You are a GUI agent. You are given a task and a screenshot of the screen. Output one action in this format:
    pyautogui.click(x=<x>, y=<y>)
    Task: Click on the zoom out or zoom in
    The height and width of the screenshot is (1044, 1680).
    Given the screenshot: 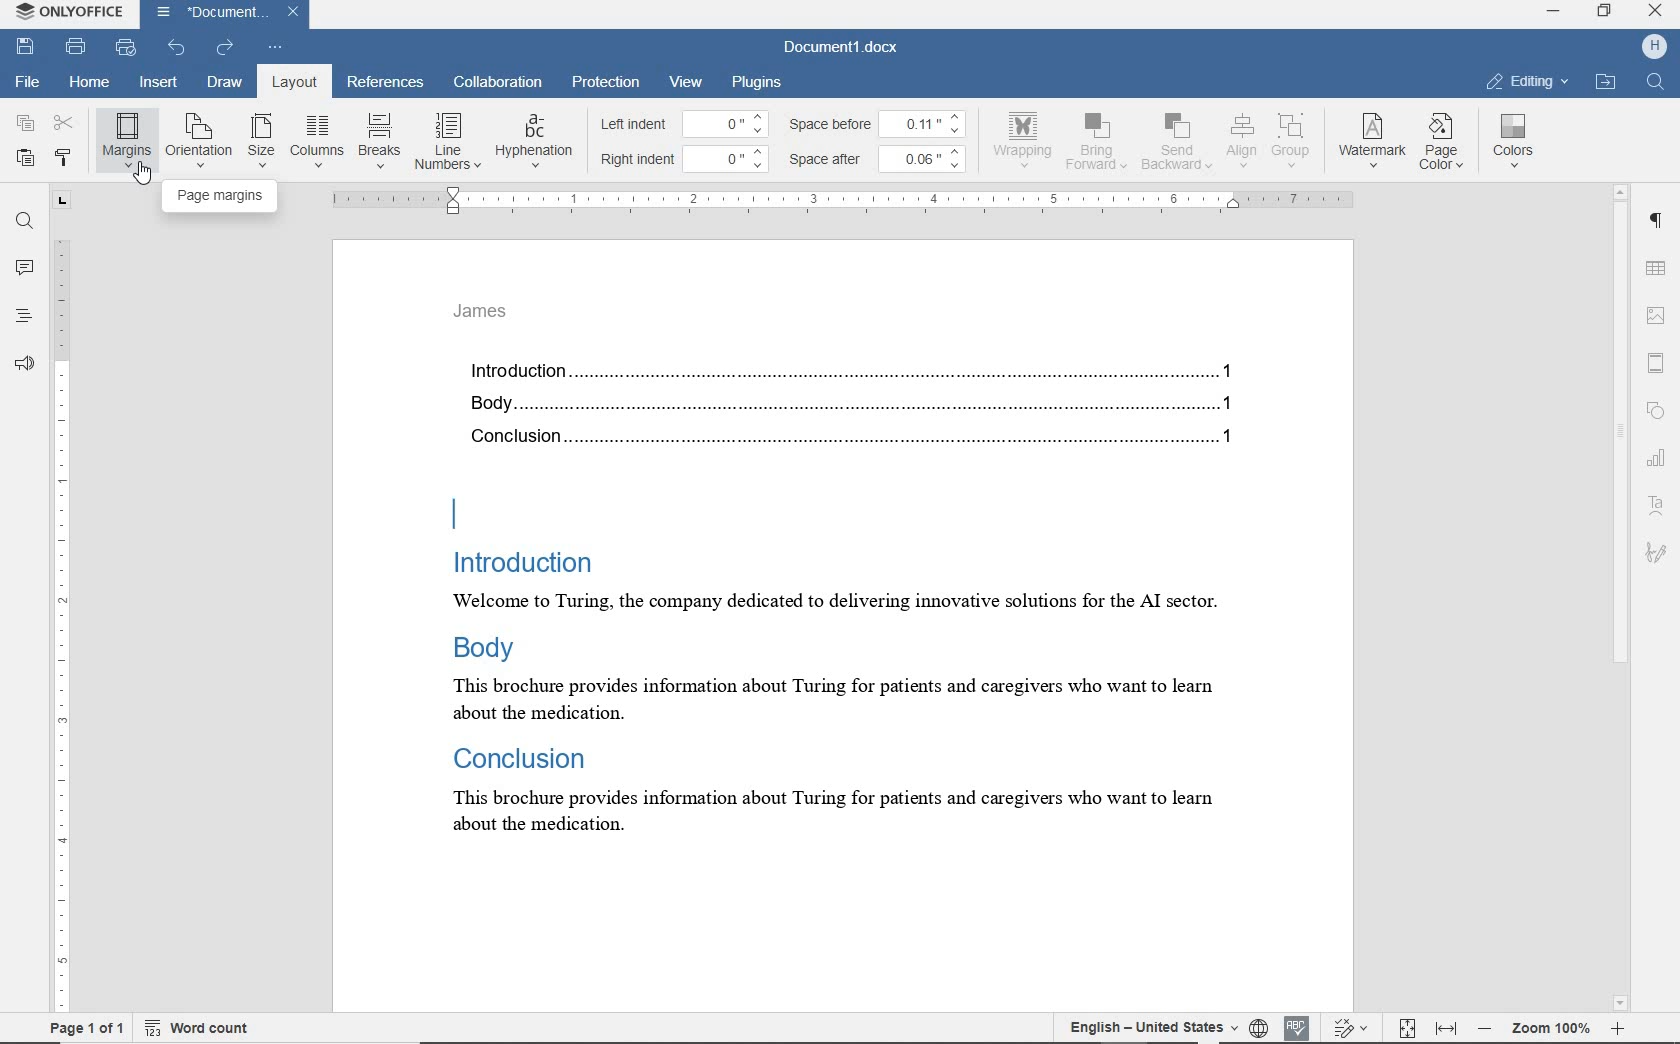 What is the action you would take?
    pyautogui.click(x=1551, y=1027)
    